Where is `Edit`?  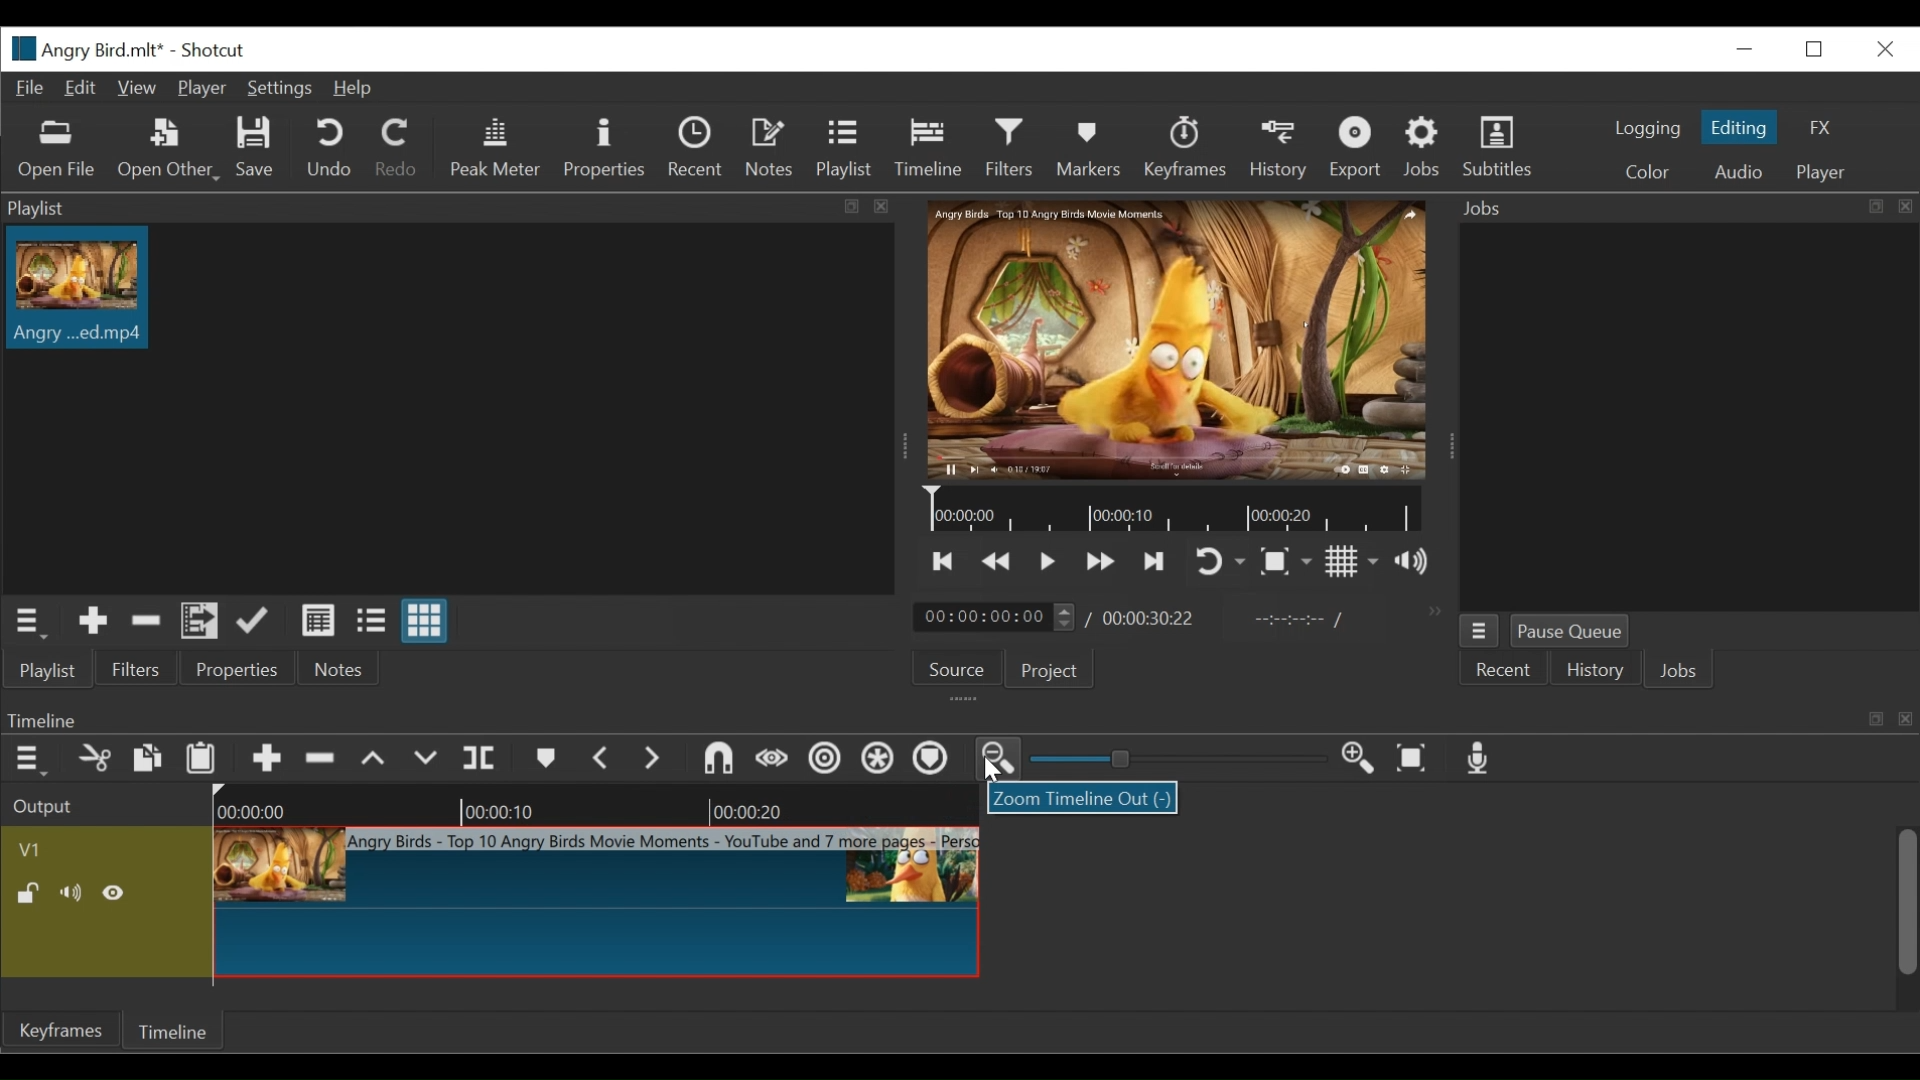
Edit is located at coordinates (77, 88).